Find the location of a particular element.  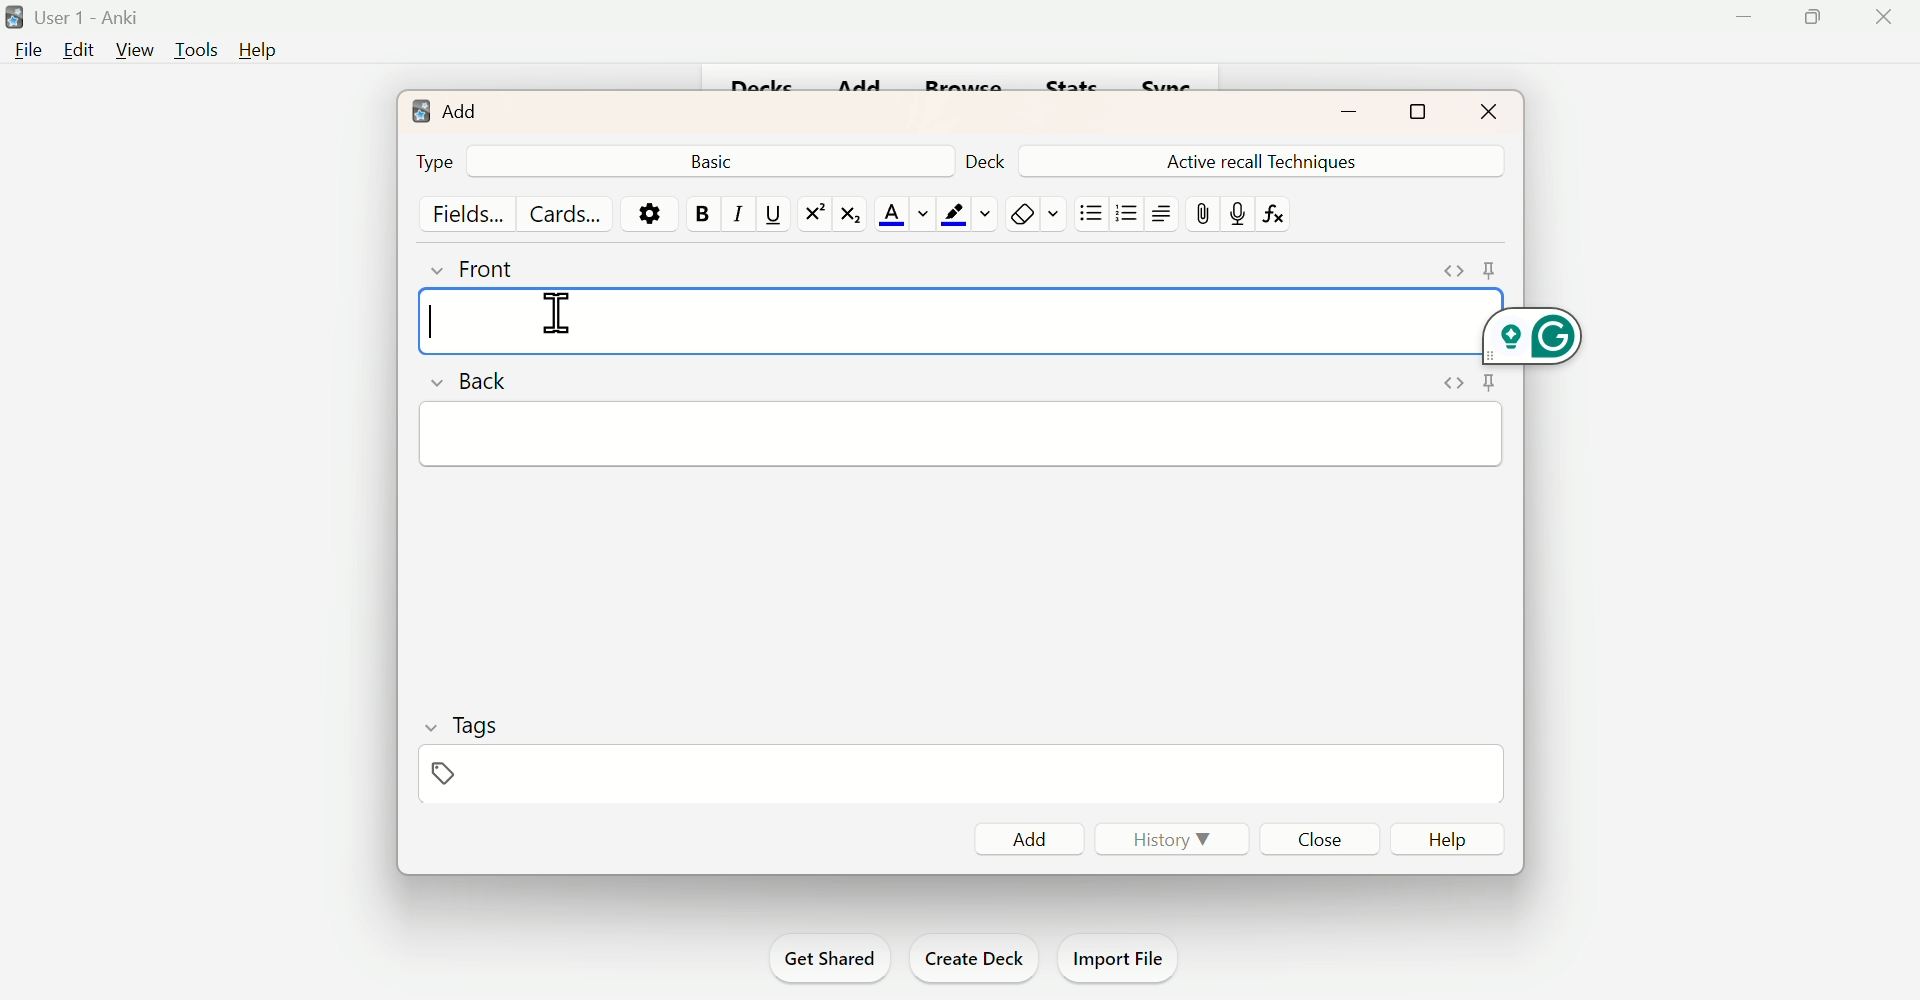

User 1 - Anki is located at coordinates (95, 16).